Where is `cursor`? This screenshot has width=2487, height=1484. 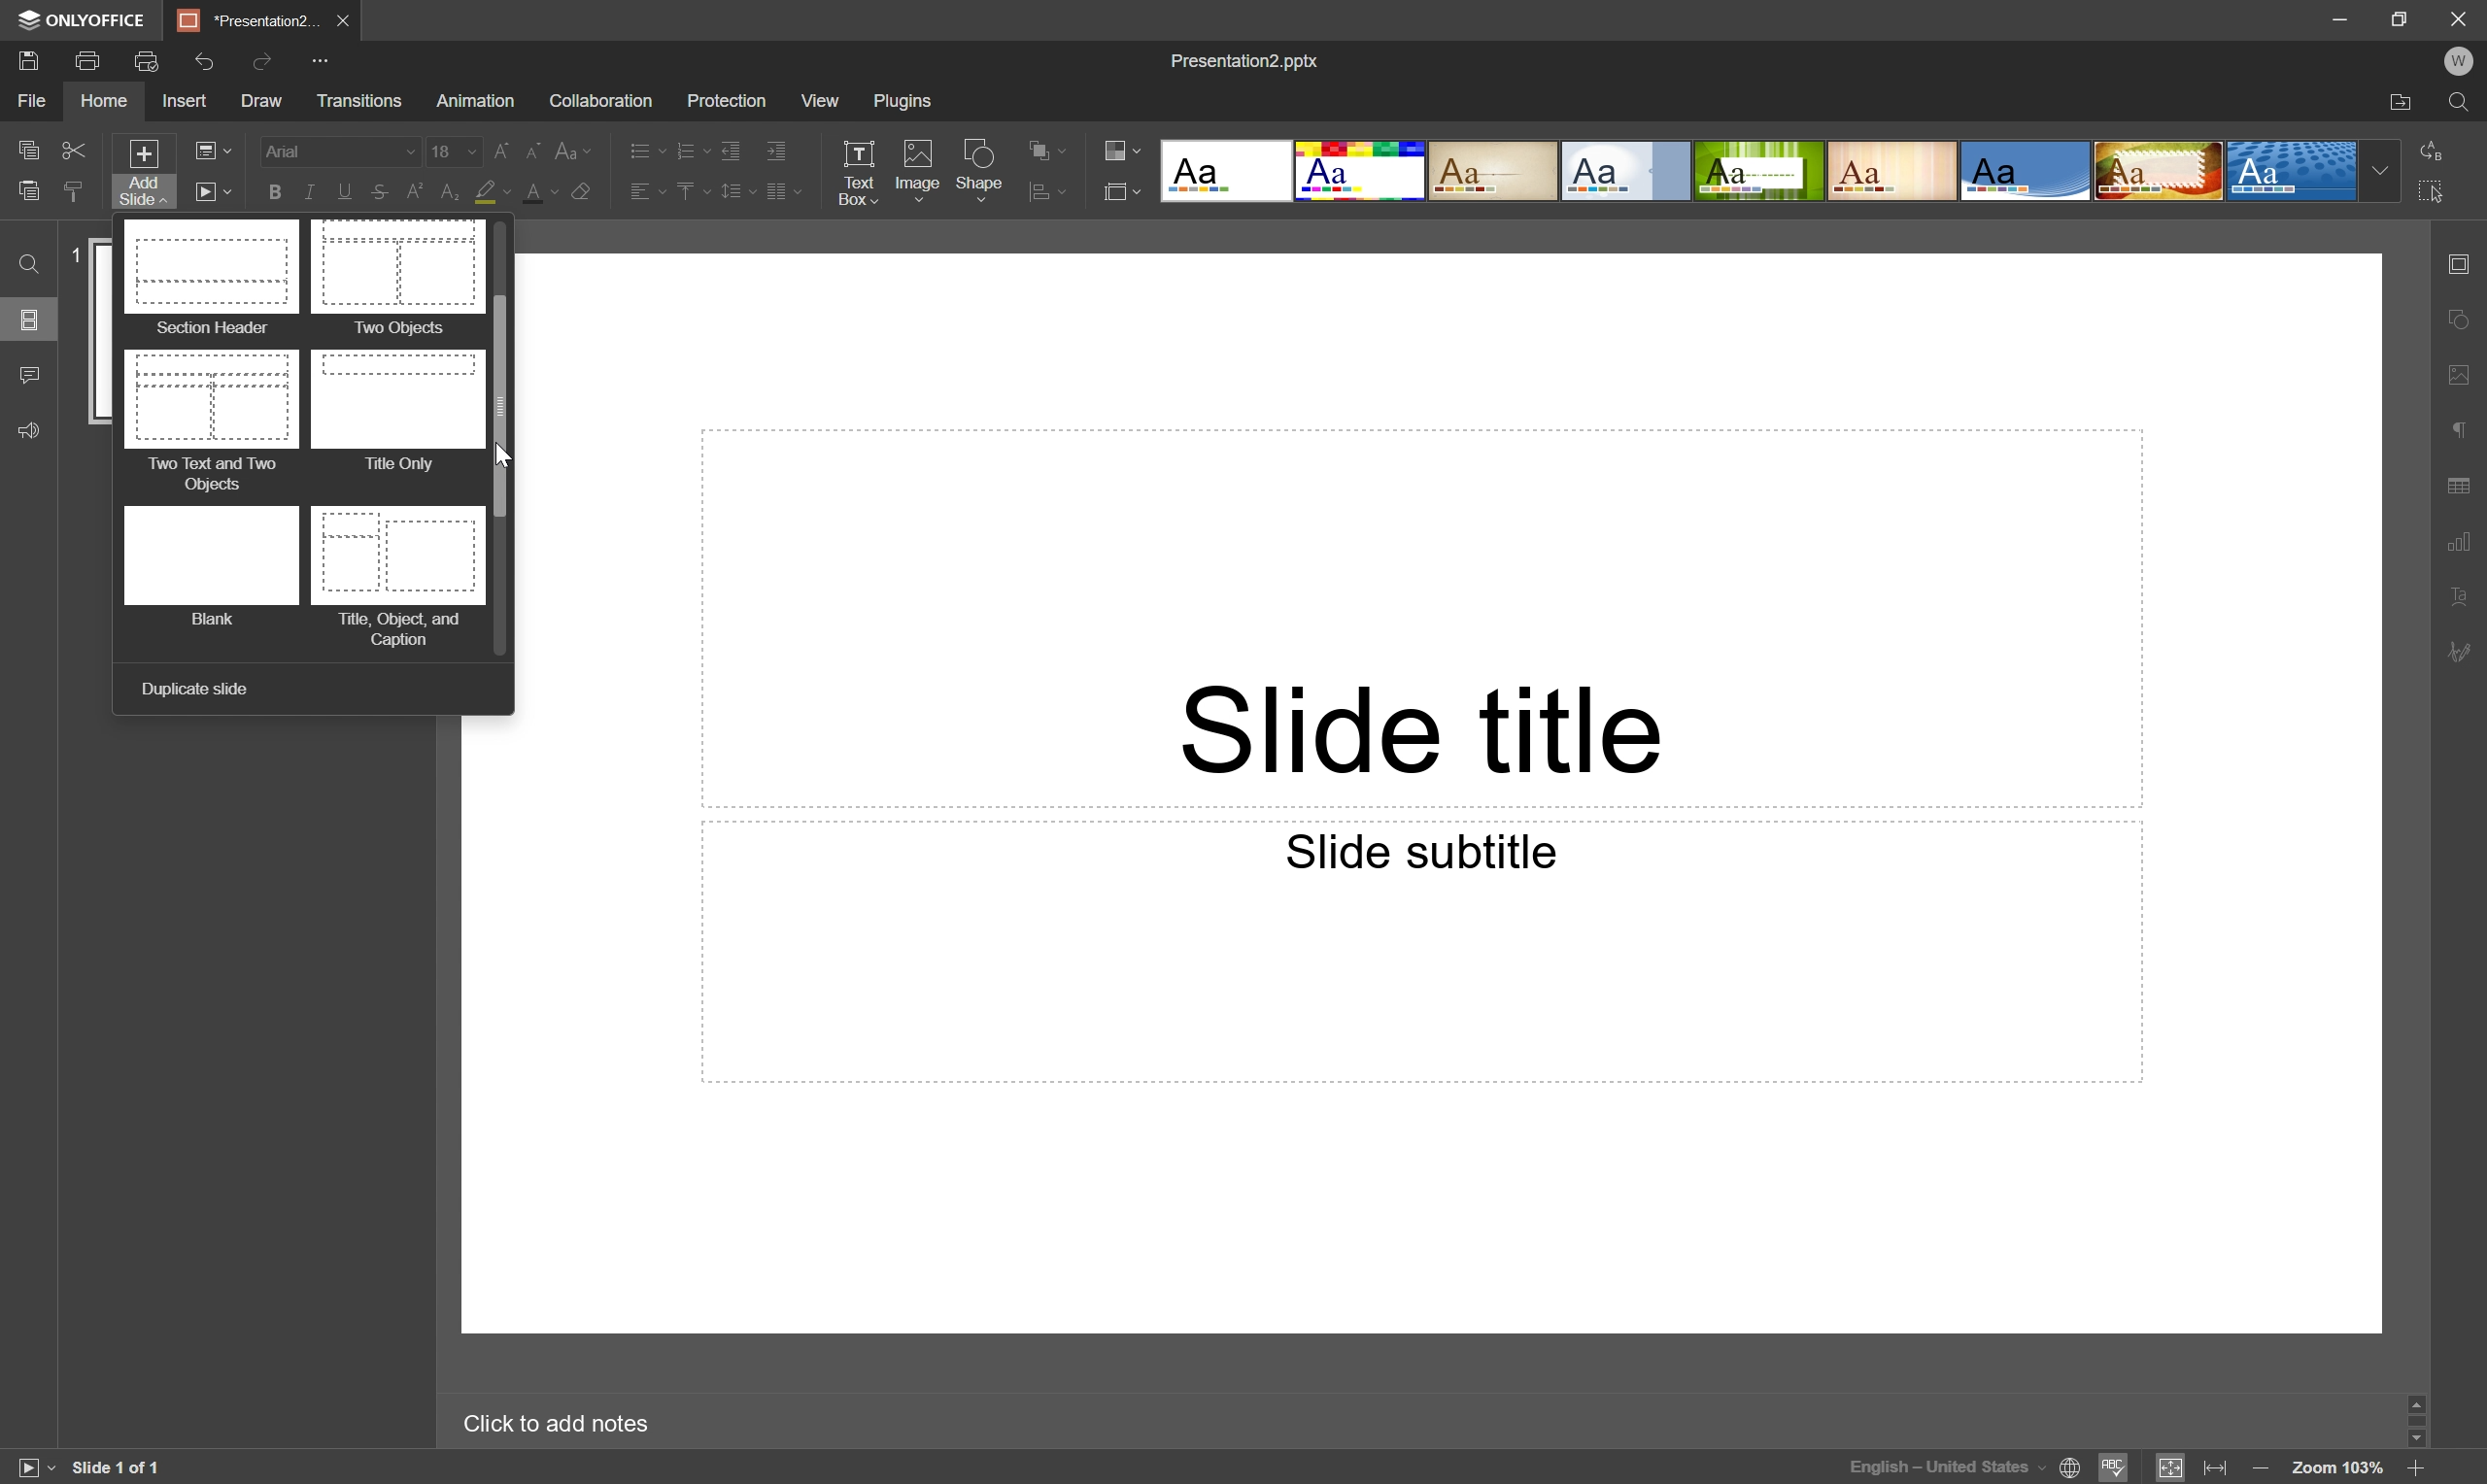
cursor is located at coordinates (504, 458).